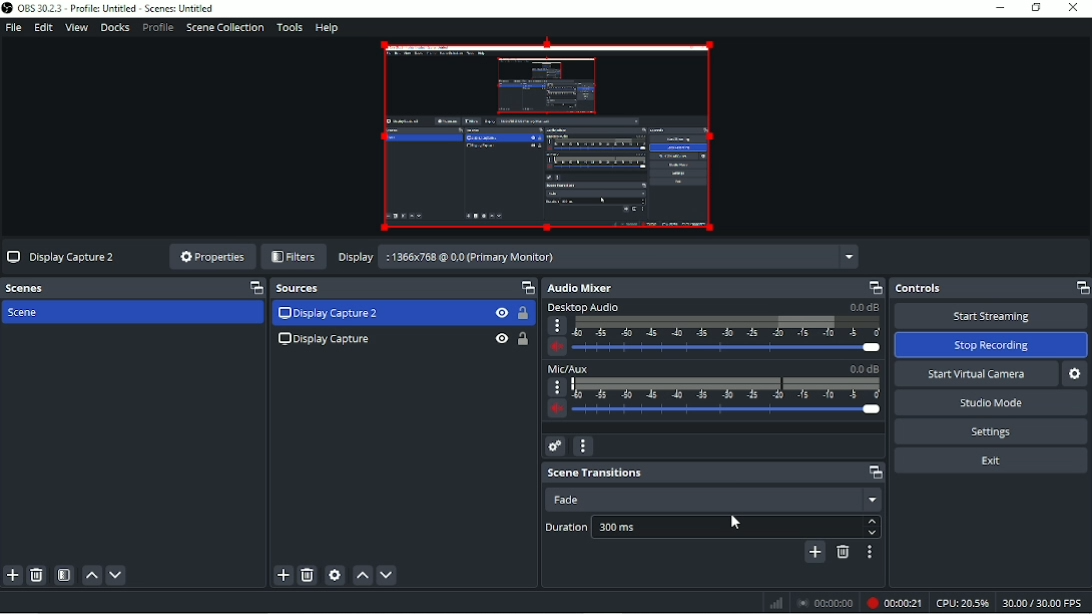 This screenshot has width=1092, height=614. I want to click on lock, so click(524, 339).